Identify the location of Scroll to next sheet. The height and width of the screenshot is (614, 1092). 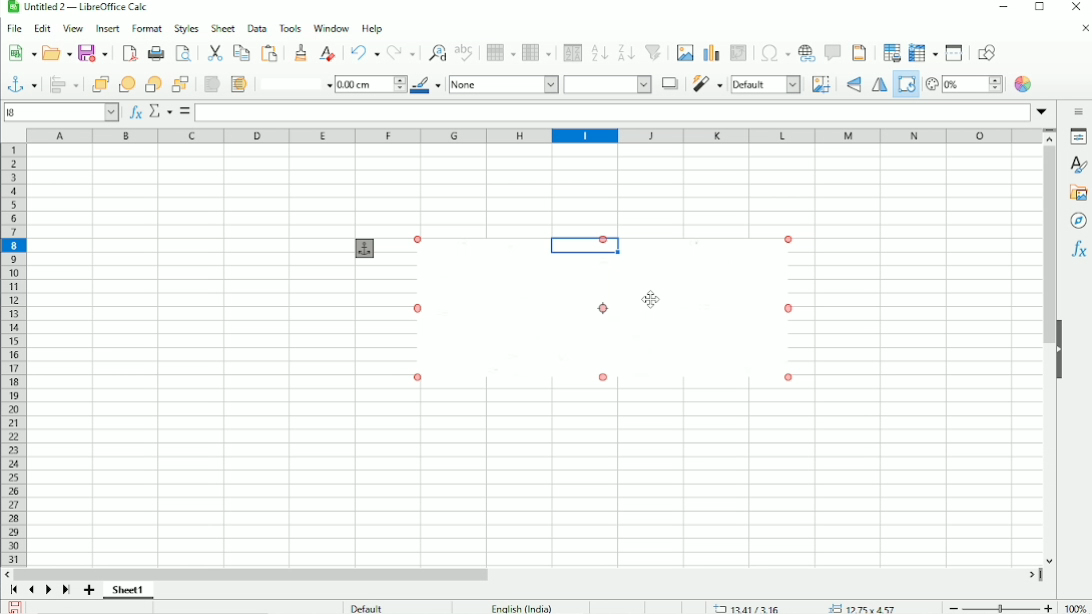
(47, 591).